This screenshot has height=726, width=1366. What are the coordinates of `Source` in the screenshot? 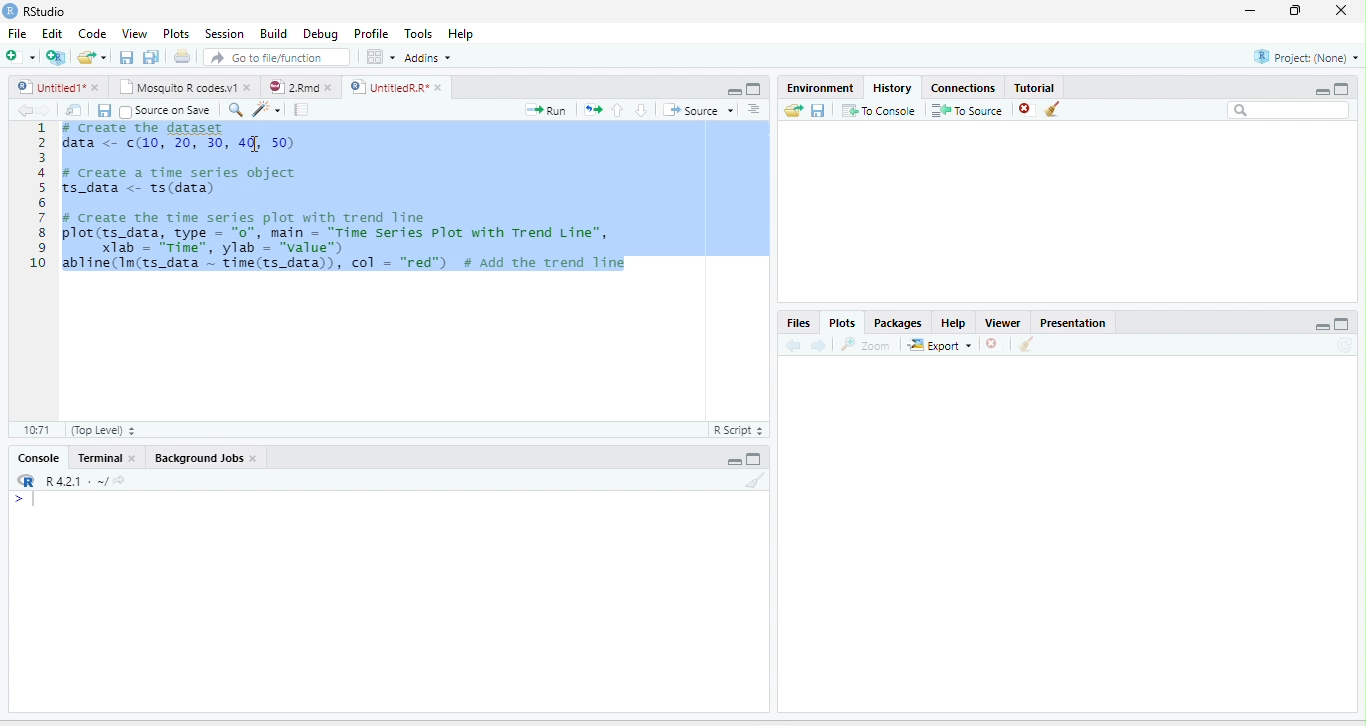 It's located at (698, 110).